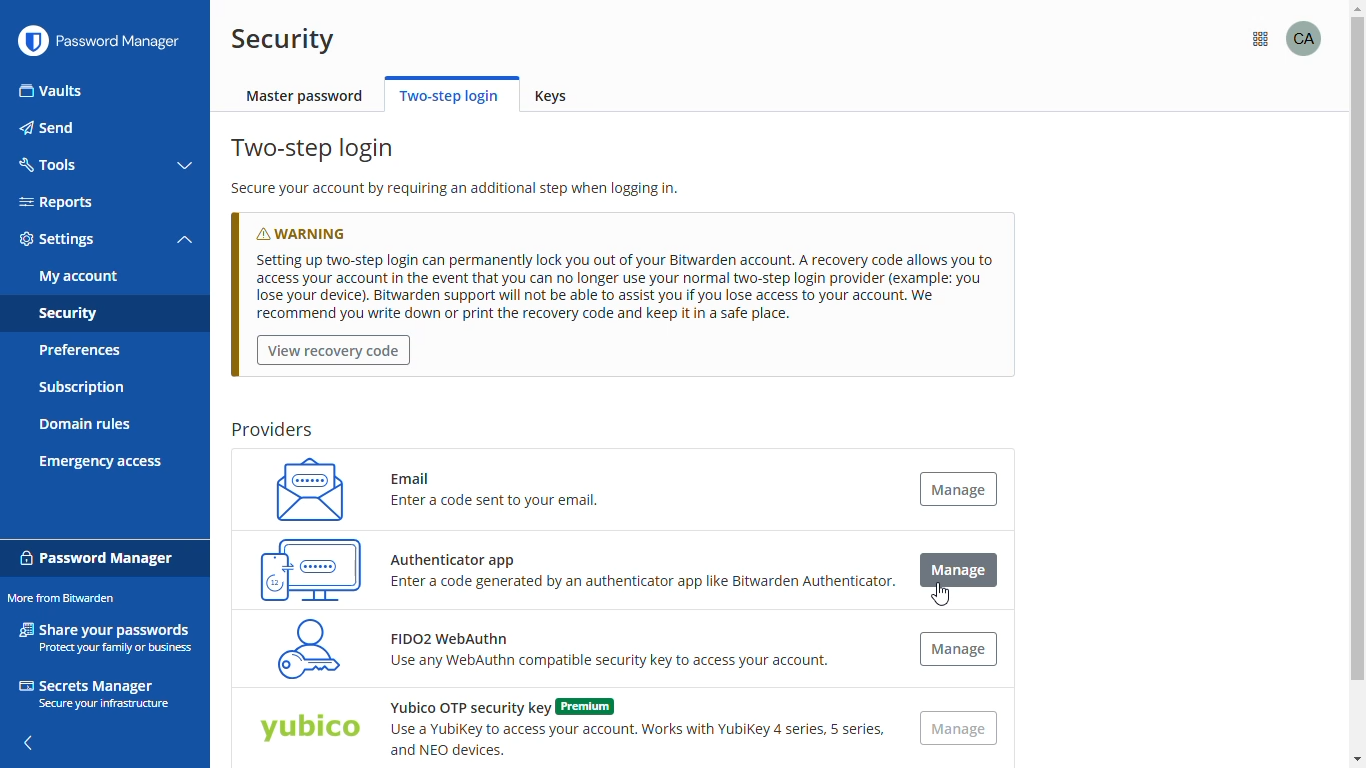 This screenshot has height=768, width=1366. I want to click on preferences, so click(78, 350).